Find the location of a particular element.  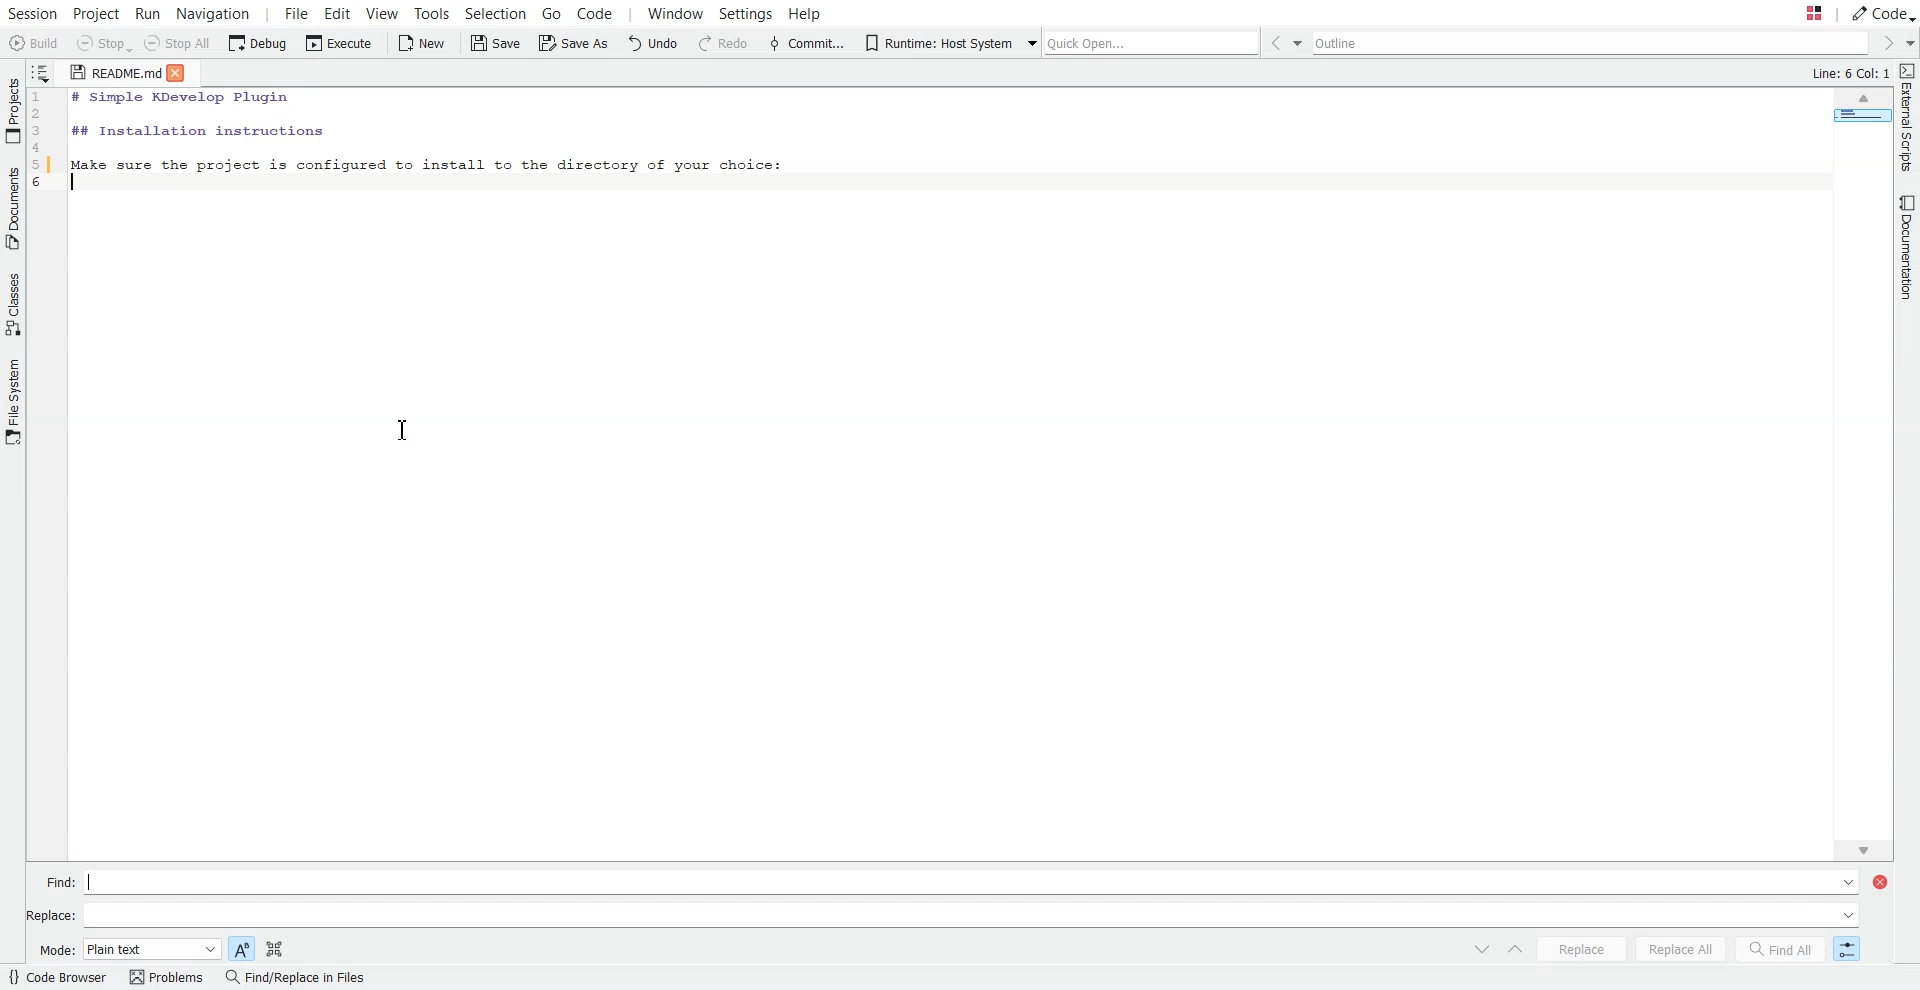

Save as is located at coordinates (572, 45).